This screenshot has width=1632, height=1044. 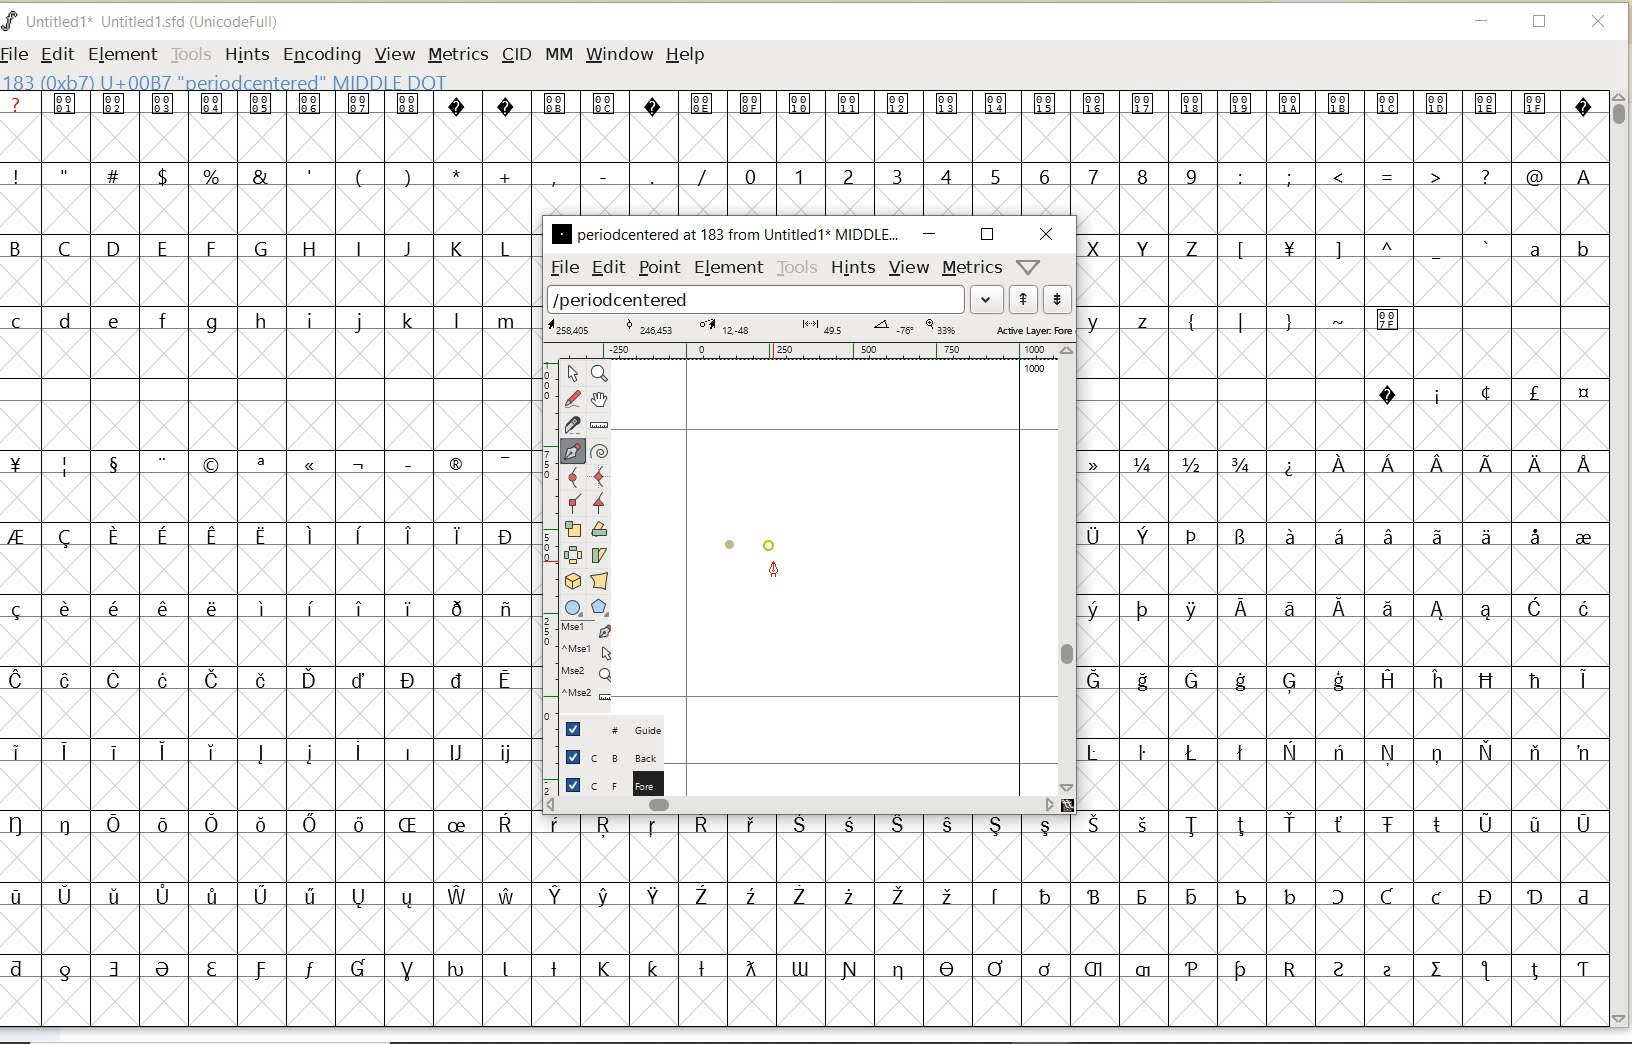 What do you see at coordinates (1622, 559) in the screenshot?
I see `SCROLLBAR` at bounding box center [1622, 559].